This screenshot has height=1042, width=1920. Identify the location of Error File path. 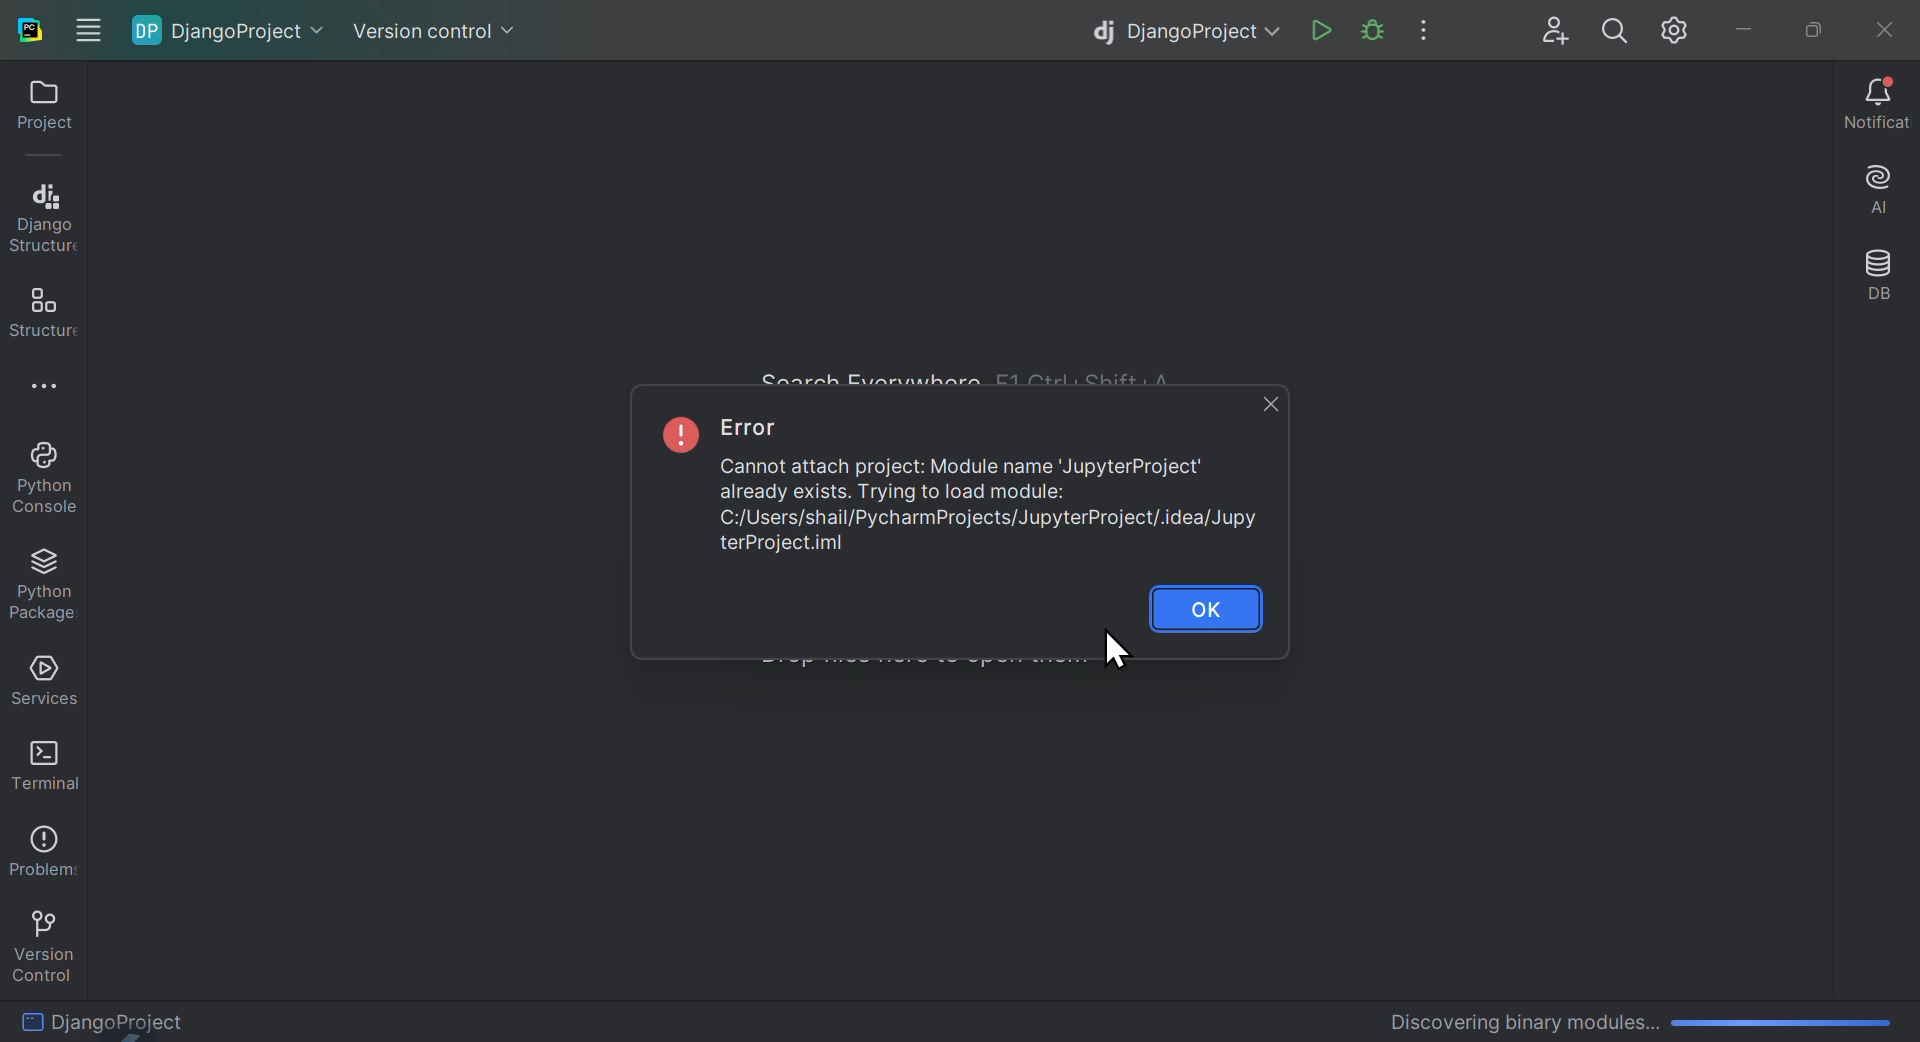
(979, 534).